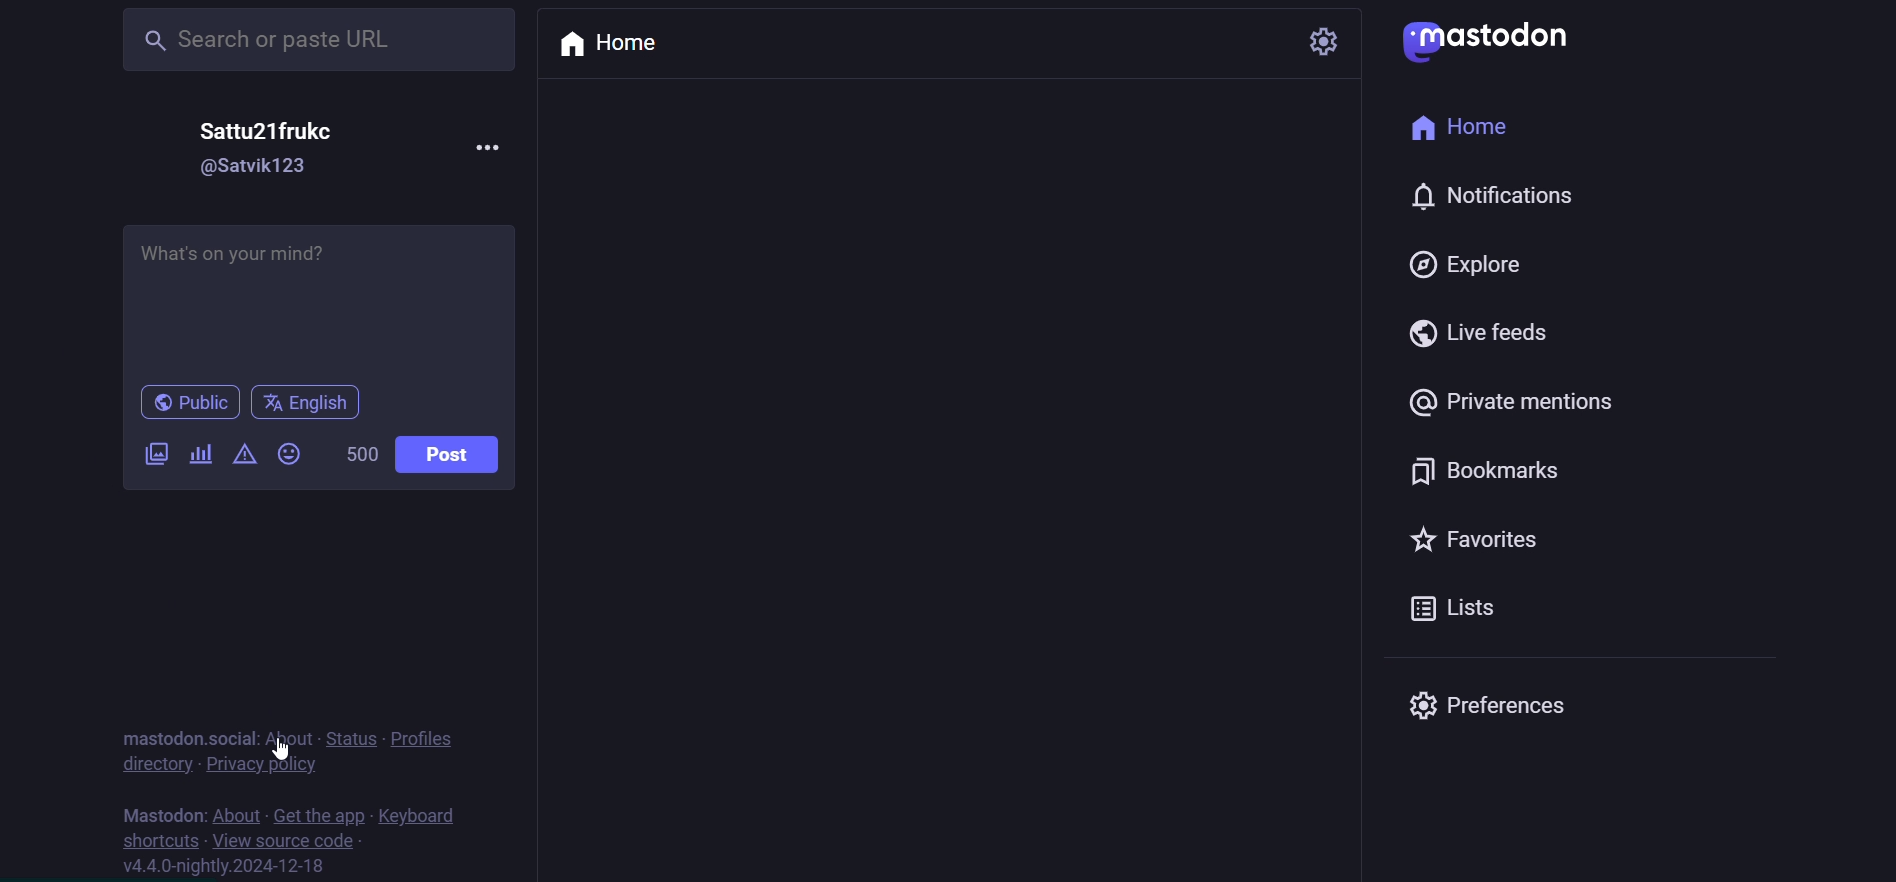 This screenshot has width=1896, height=882. I want to click on version, so click(227, 865).